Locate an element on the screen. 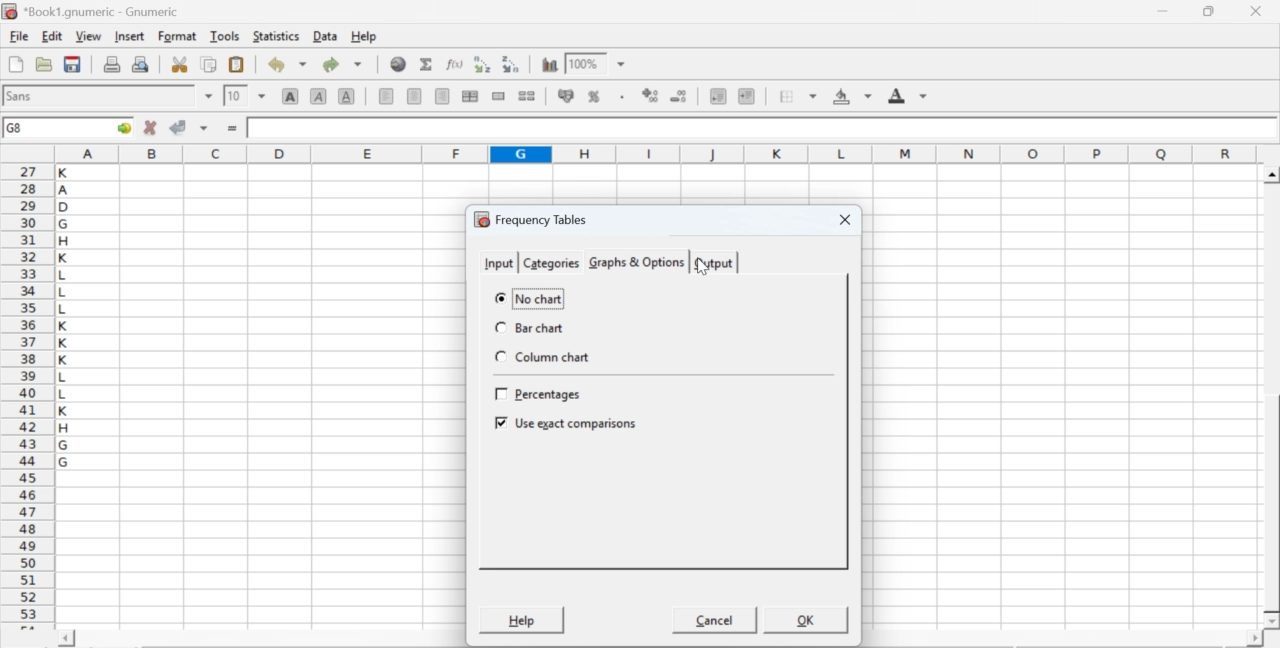  OK is located at coordinates (807, 619).